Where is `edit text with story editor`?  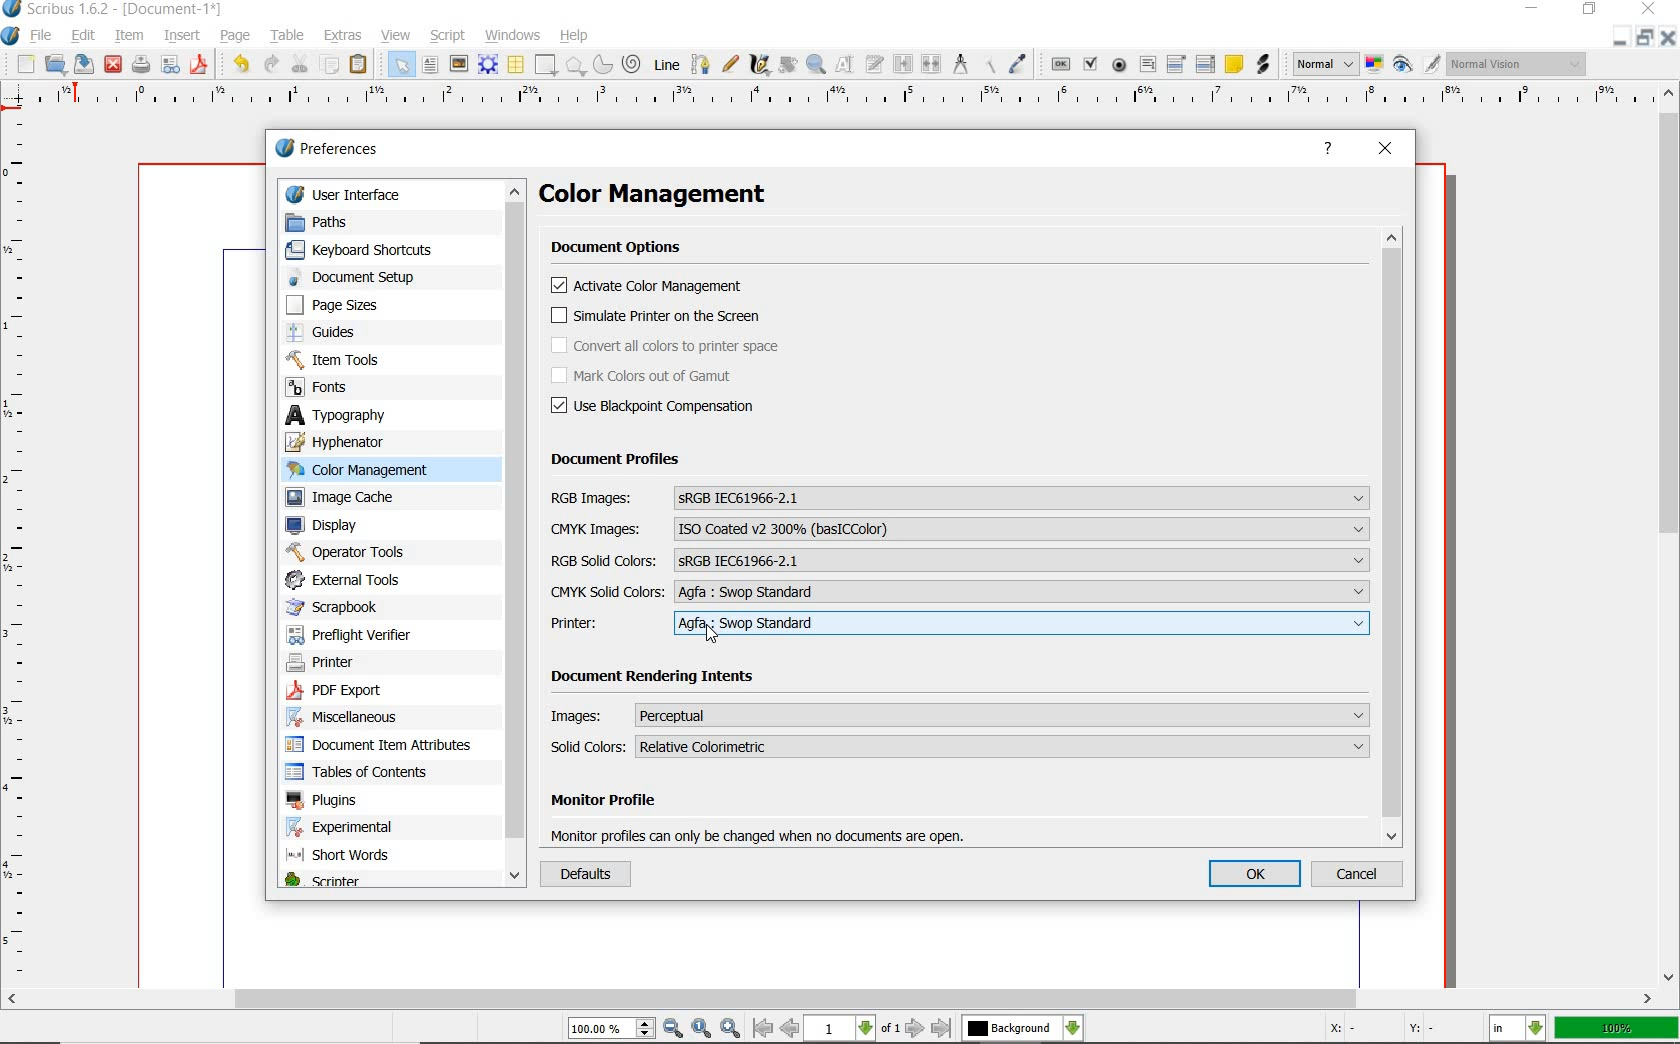 edit text with story editor is located at coordinates (875, 64).